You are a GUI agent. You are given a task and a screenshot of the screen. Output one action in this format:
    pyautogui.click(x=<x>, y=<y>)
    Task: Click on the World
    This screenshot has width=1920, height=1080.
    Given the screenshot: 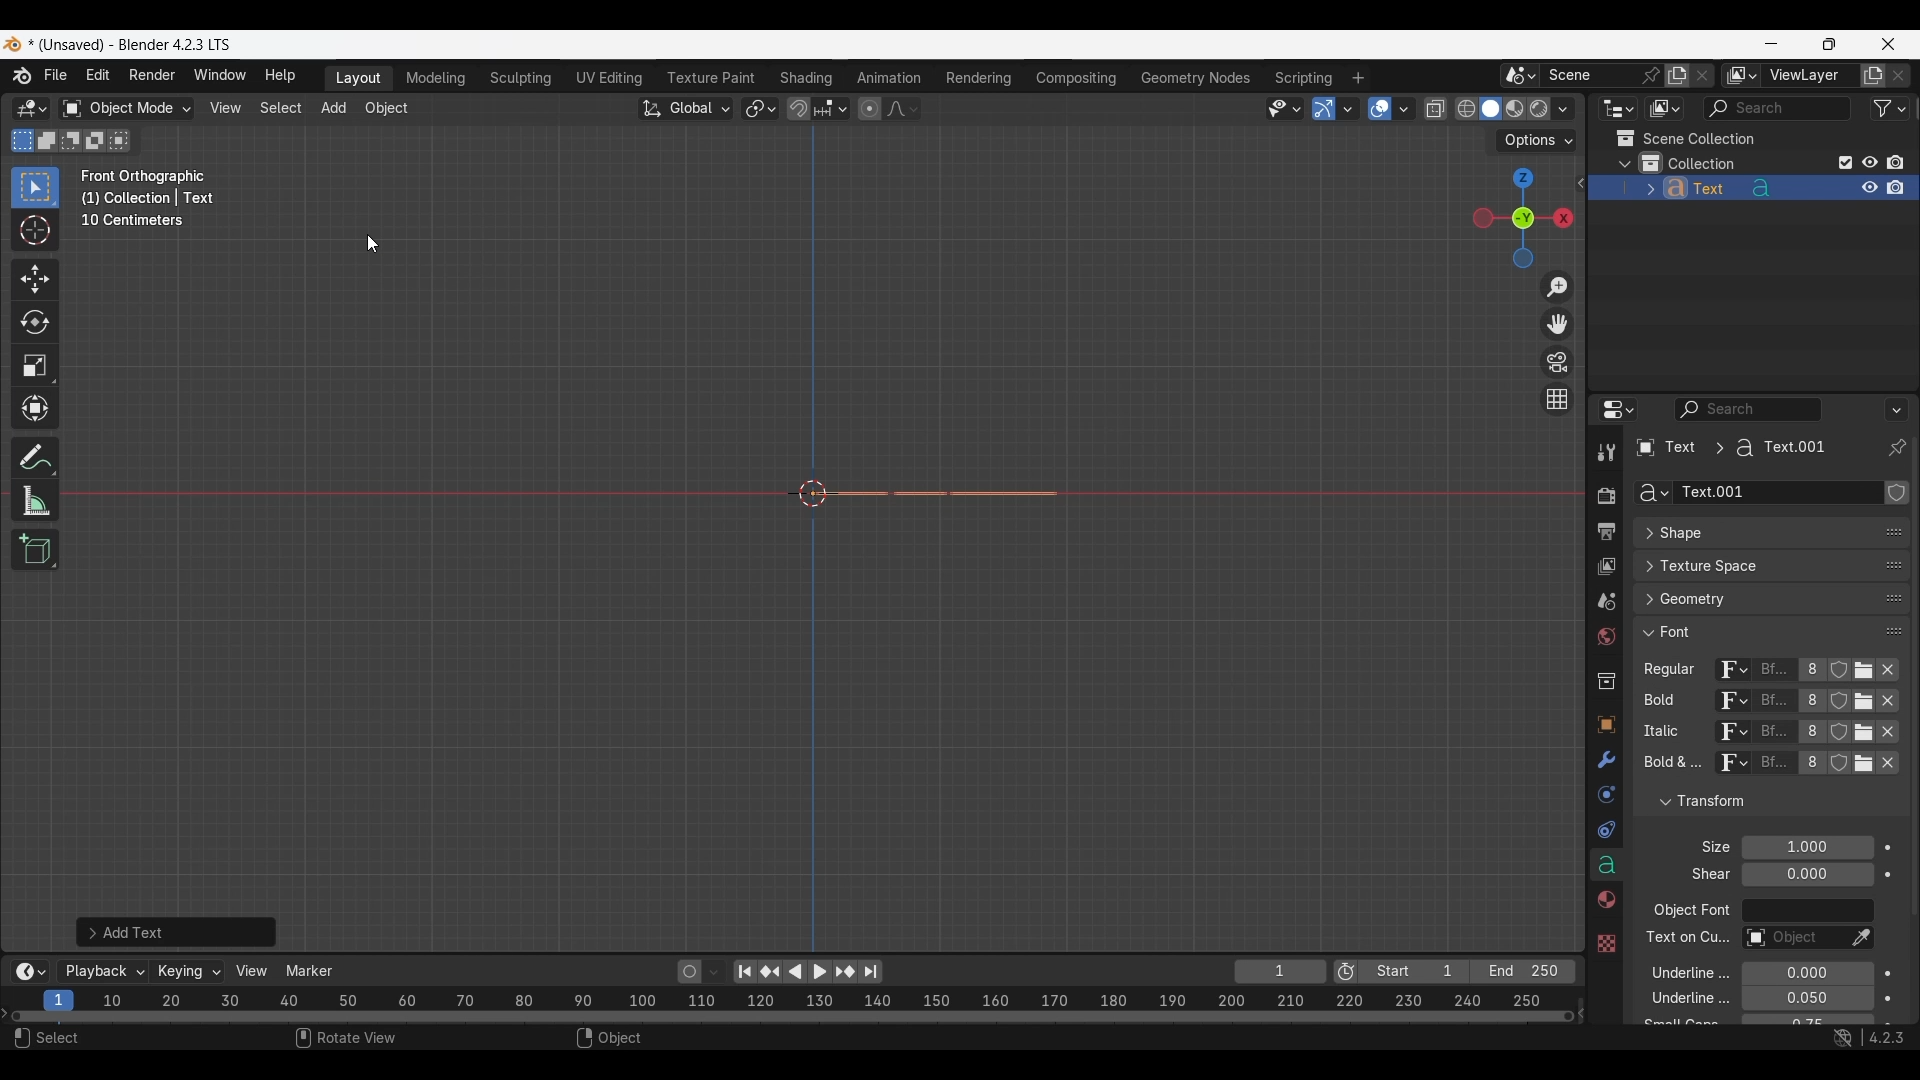 What is the action you would take?
    pyautogui.click(x=1605, y=638)
    